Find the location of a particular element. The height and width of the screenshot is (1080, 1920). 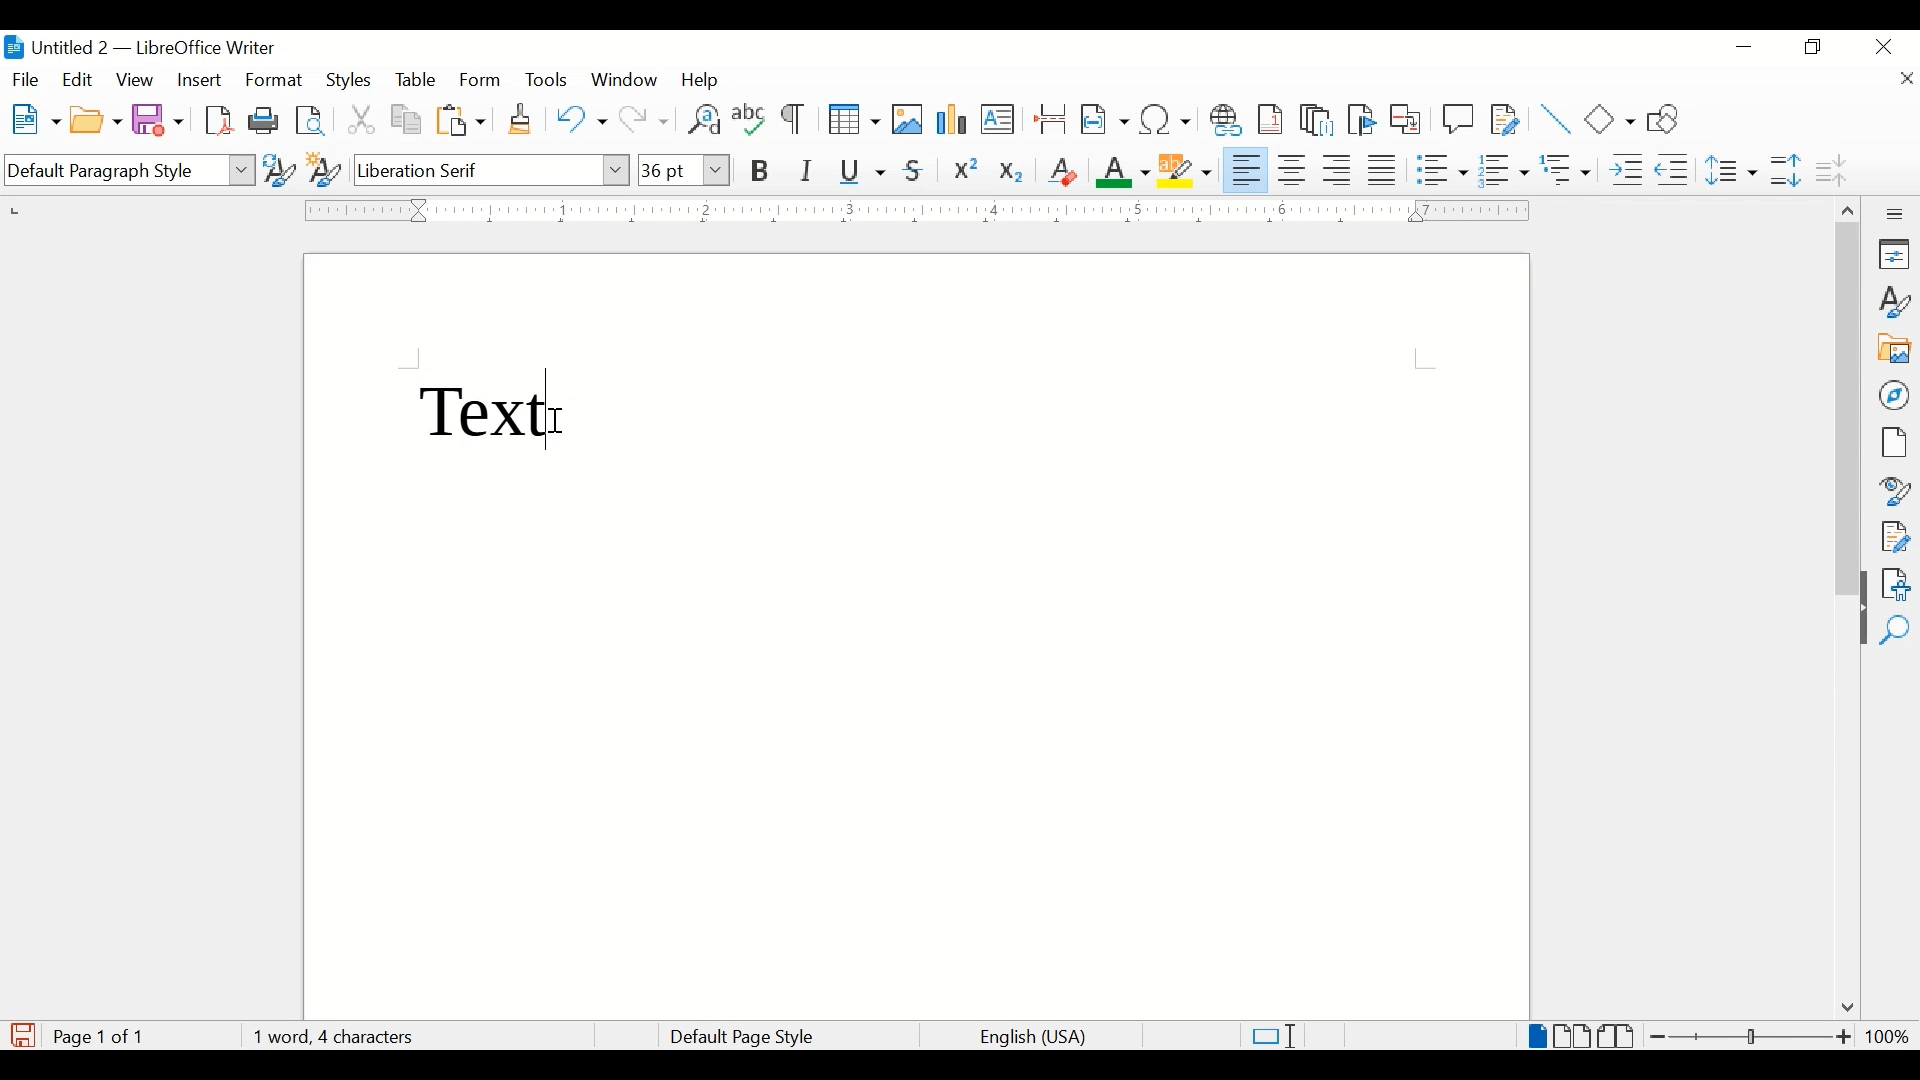

fiel is located at coordinates (26, 81).